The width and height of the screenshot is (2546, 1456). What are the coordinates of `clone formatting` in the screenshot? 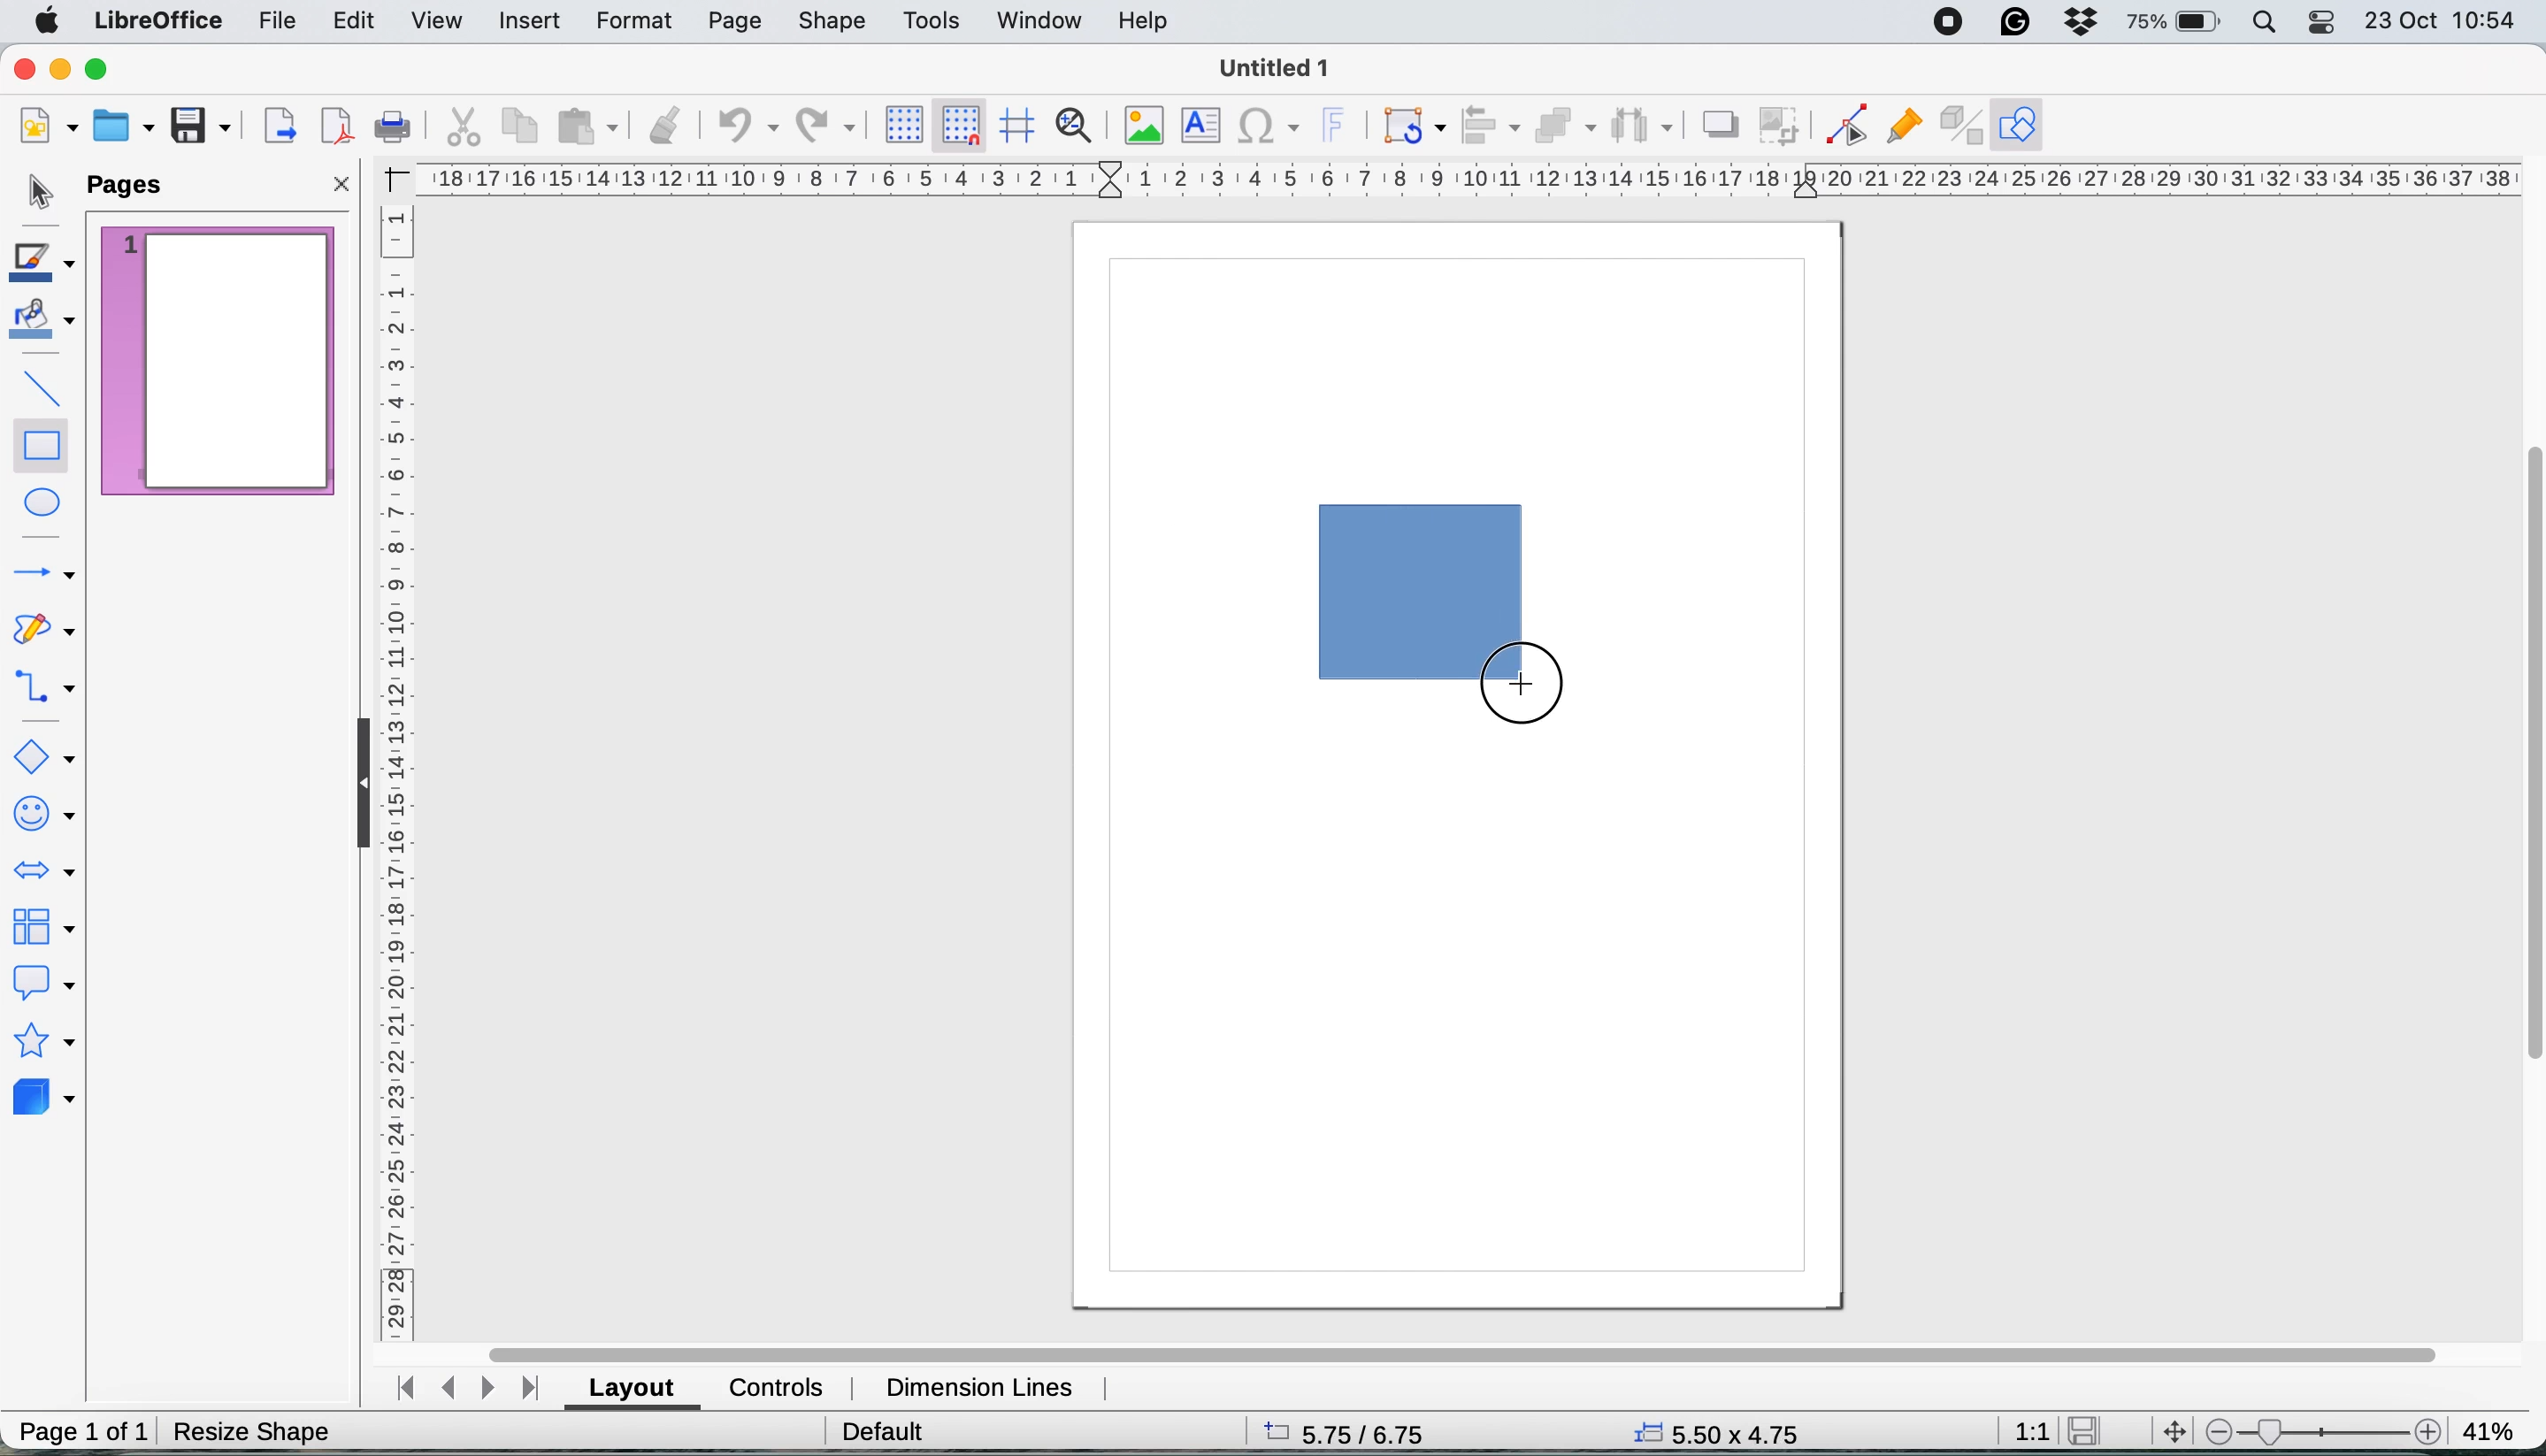 It's located at (667, 125).